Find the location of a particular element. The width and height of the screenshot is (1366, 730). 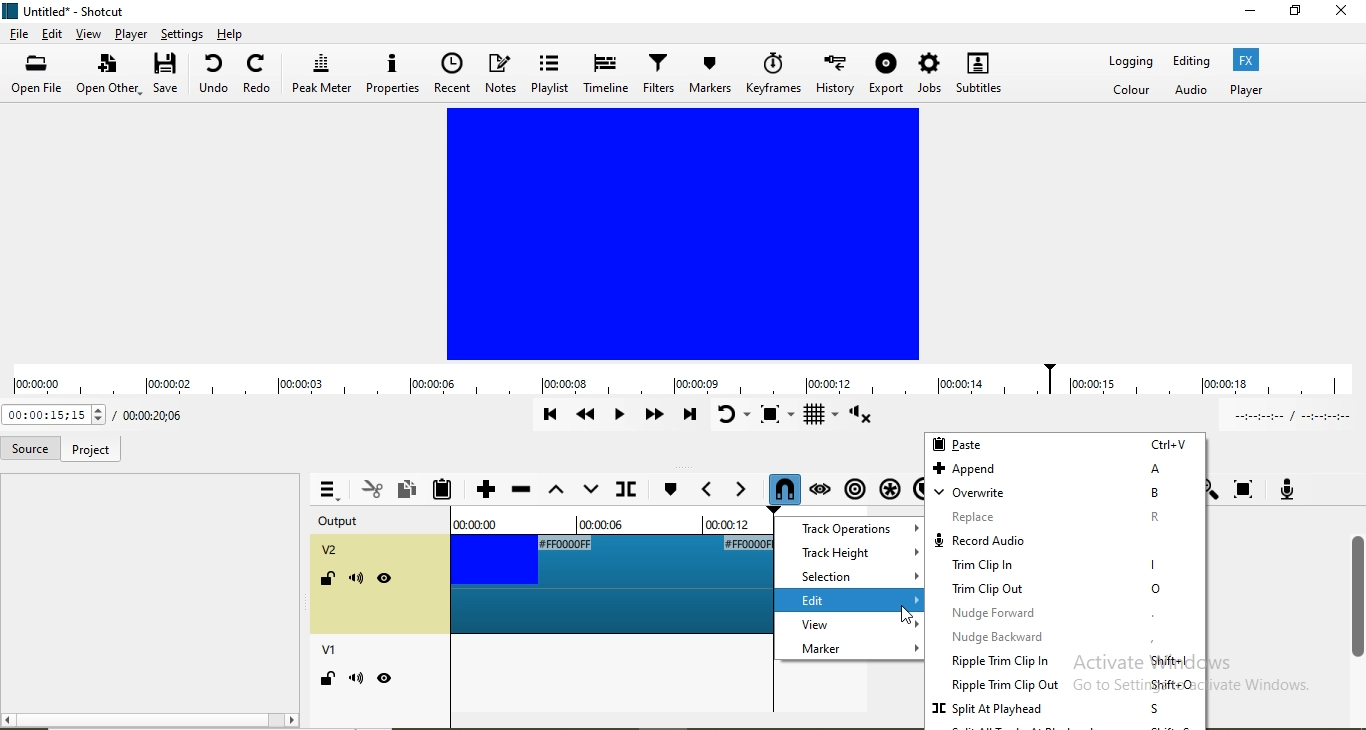

history is located at coordinates (836, 71).